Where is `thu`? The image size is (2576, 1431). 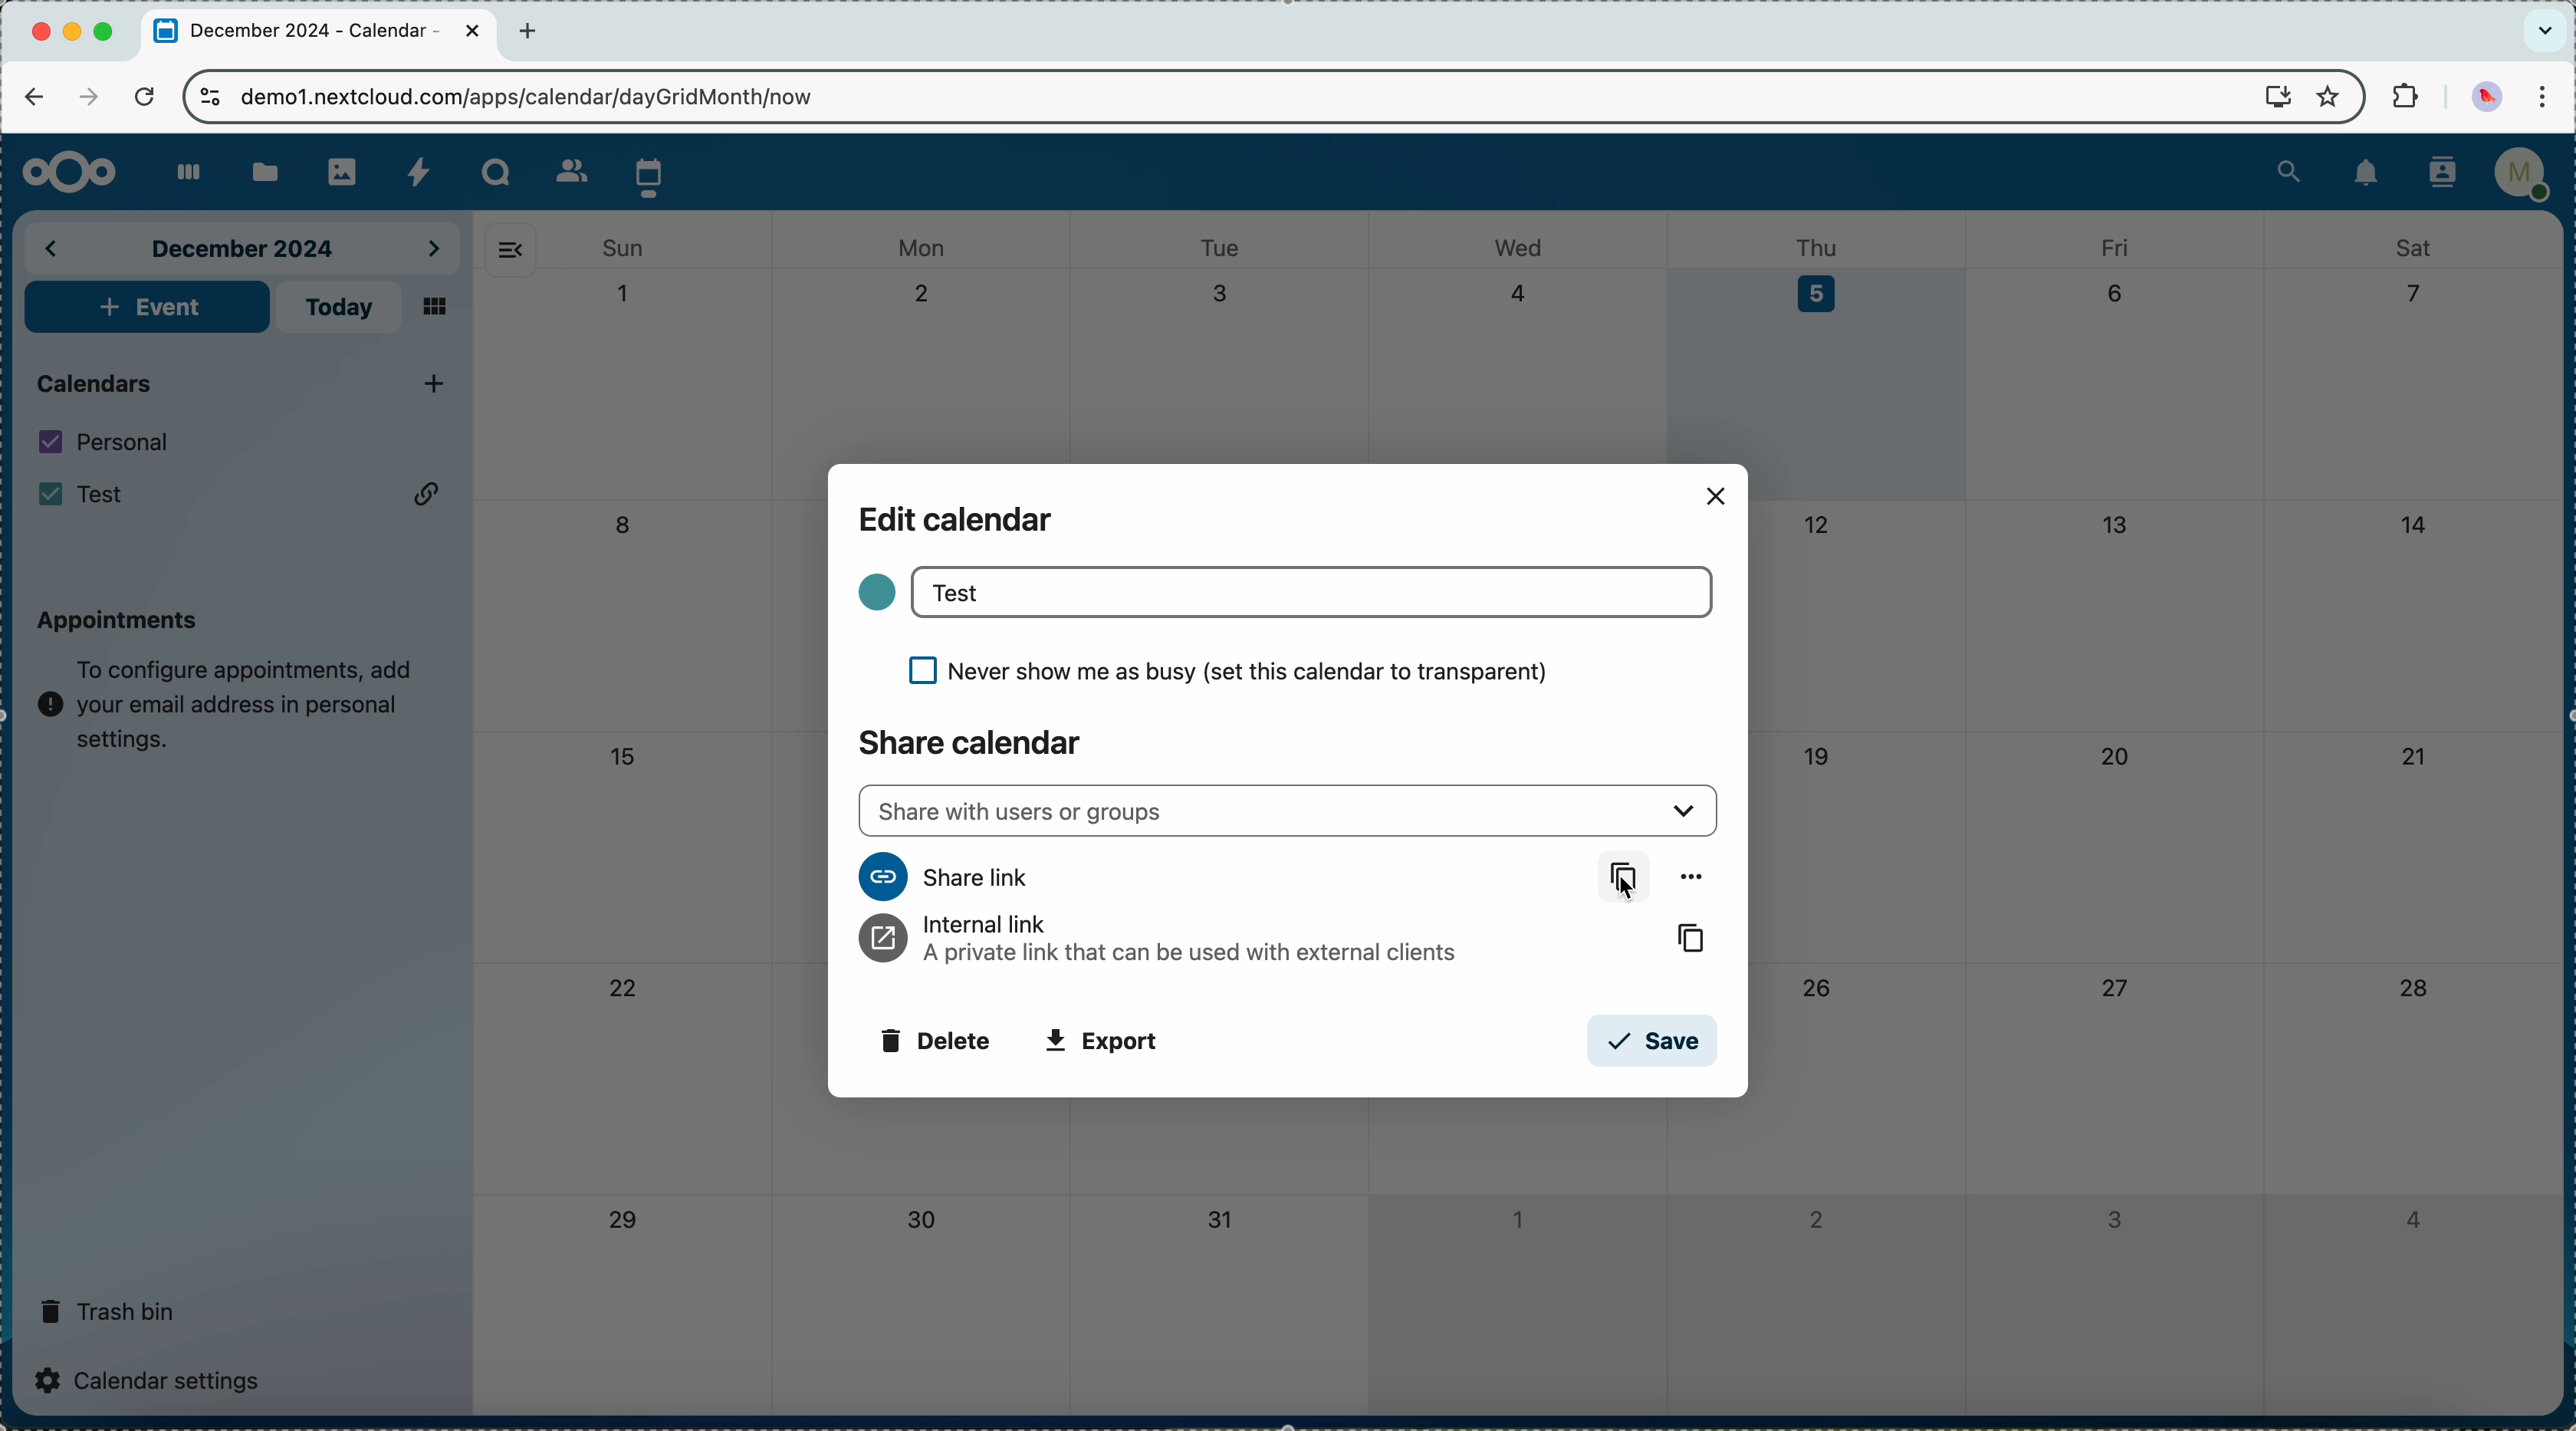 thu is located at coordinates (1826, 245).